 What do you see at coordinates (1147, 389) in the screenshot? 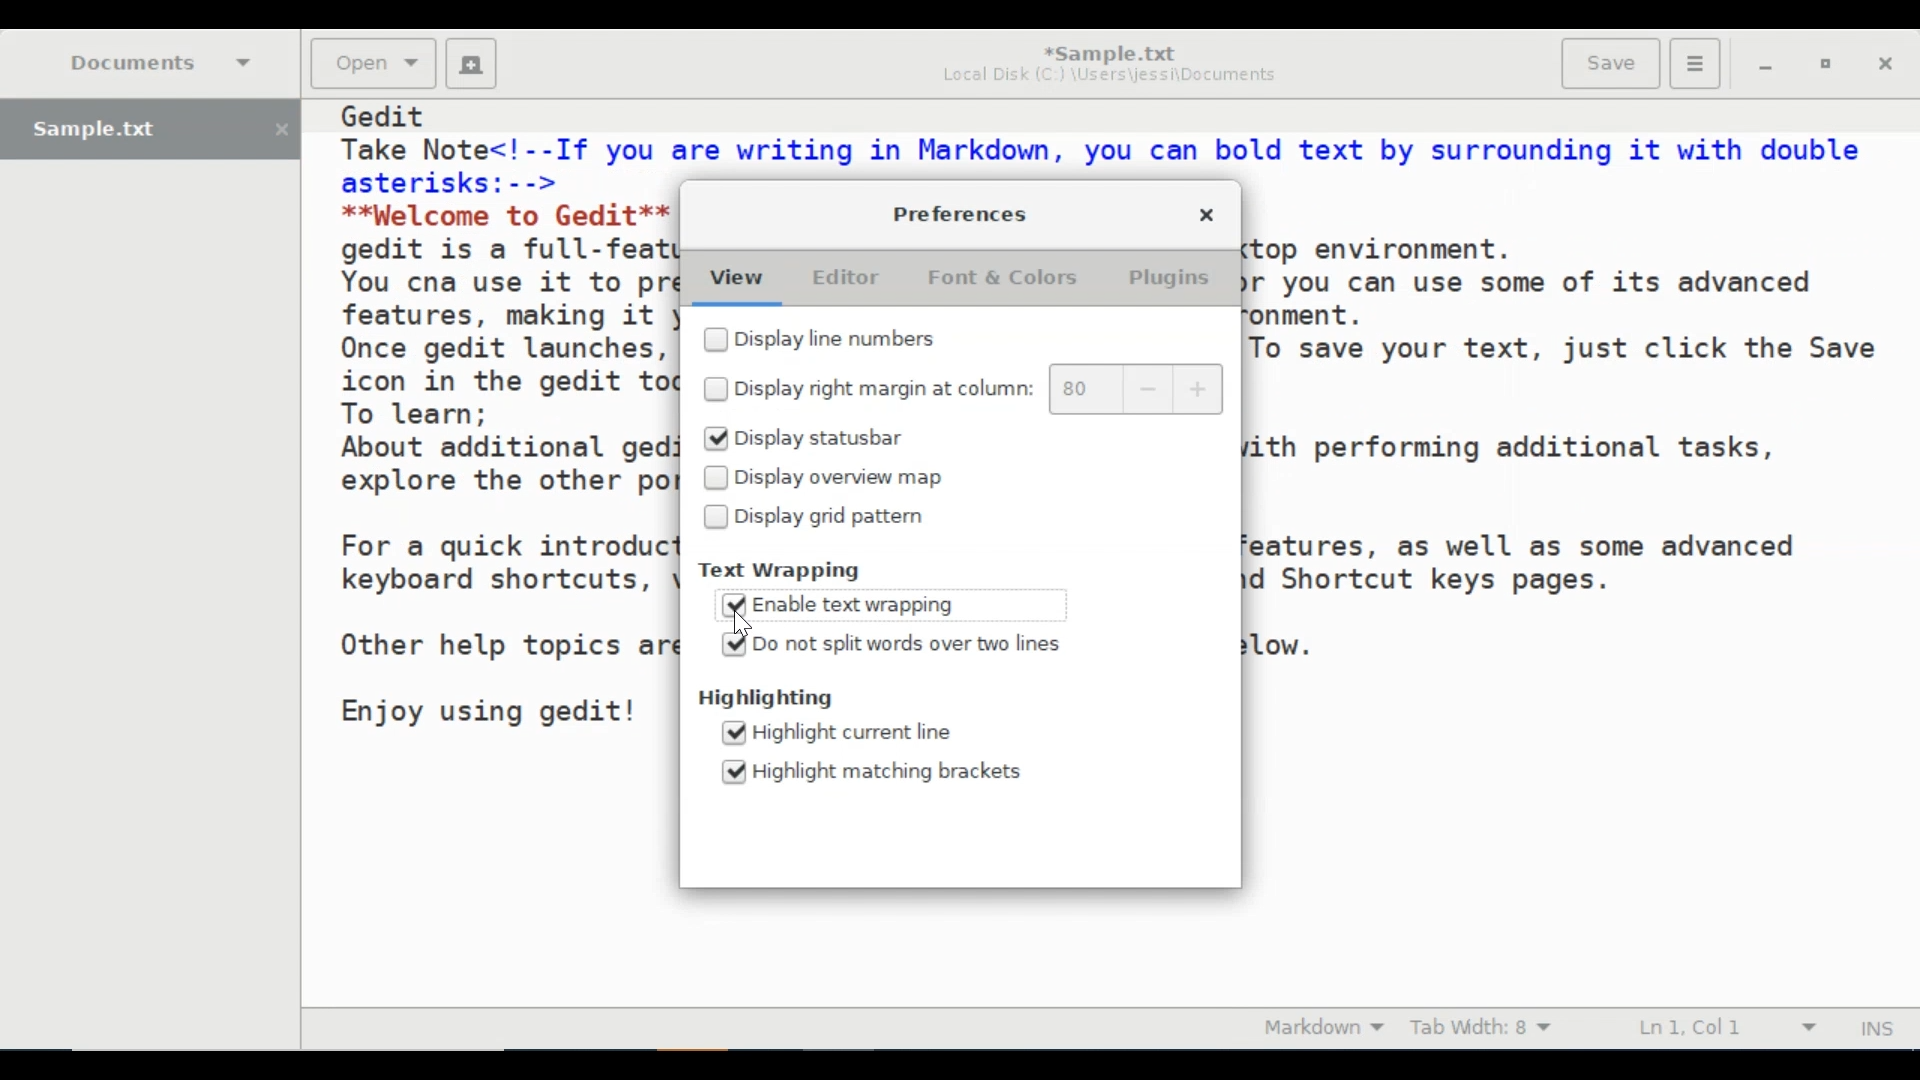
I see `decrease margin ` at bounding box center [1147, 389].